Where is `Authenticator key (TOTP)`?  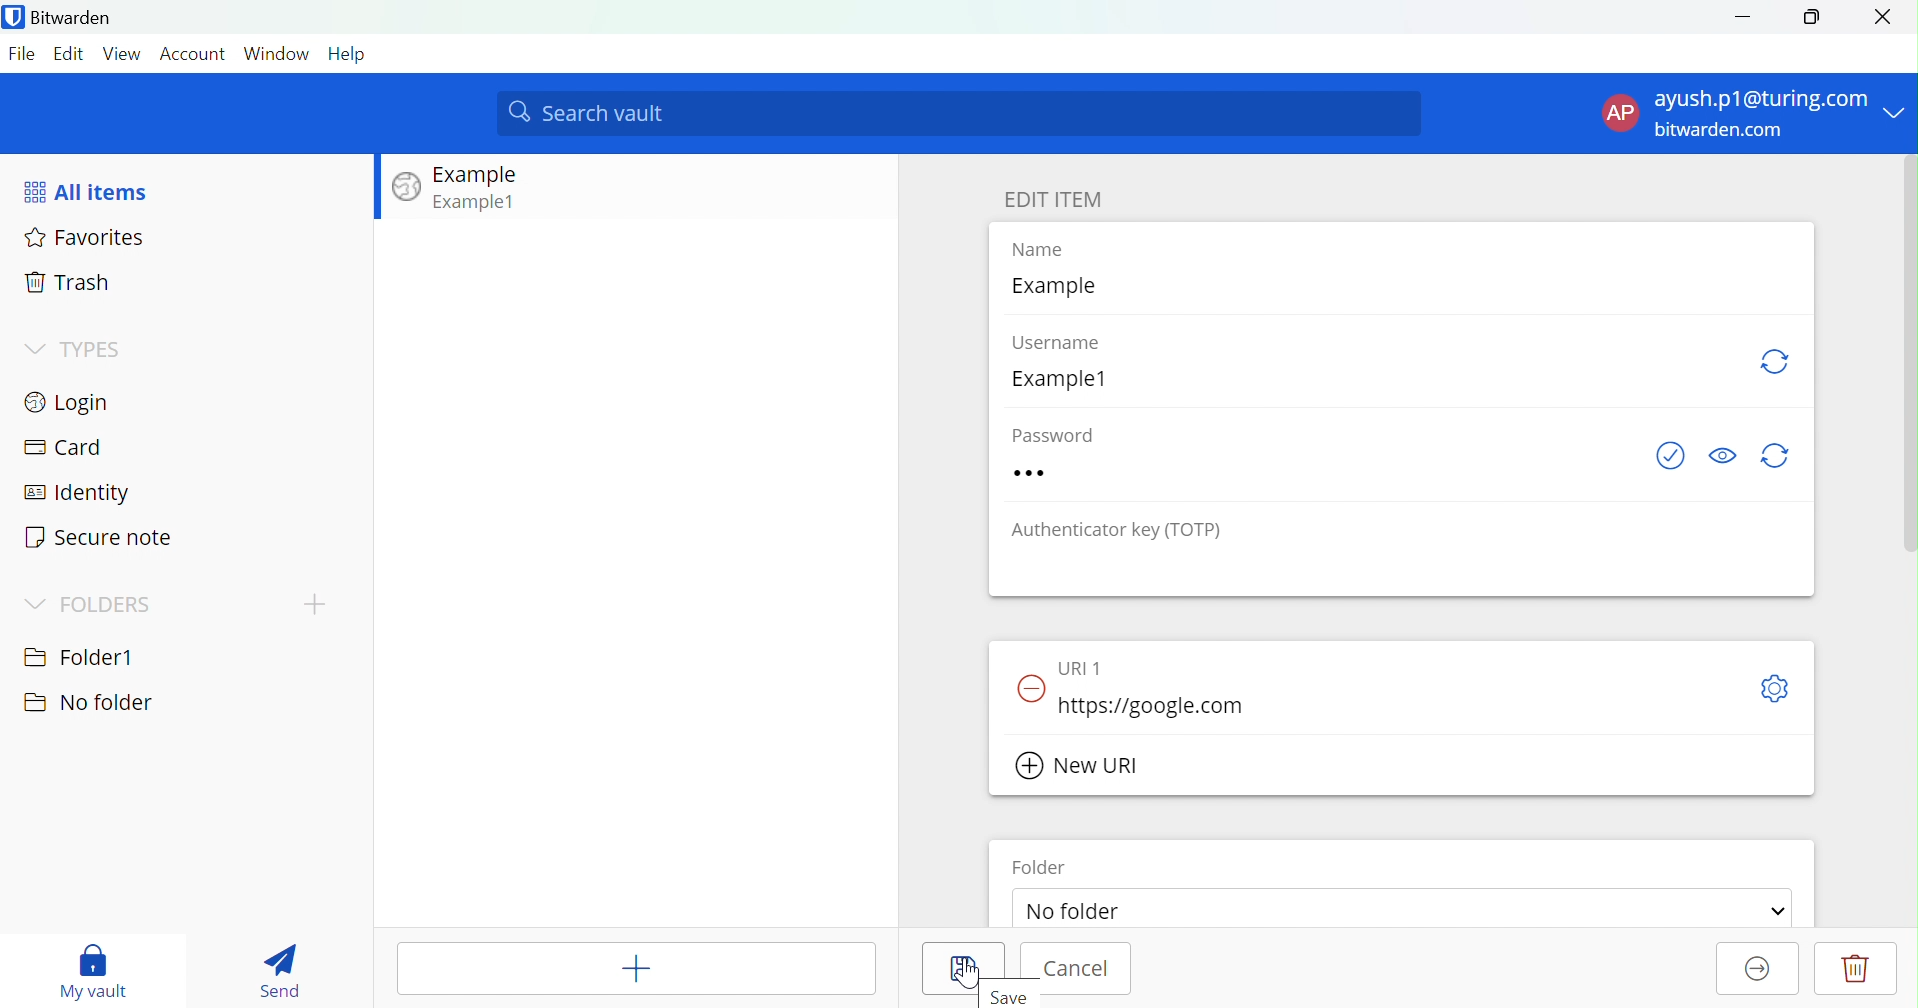
Authenticator key (TOTP) is located at coordinates (1120, 531).